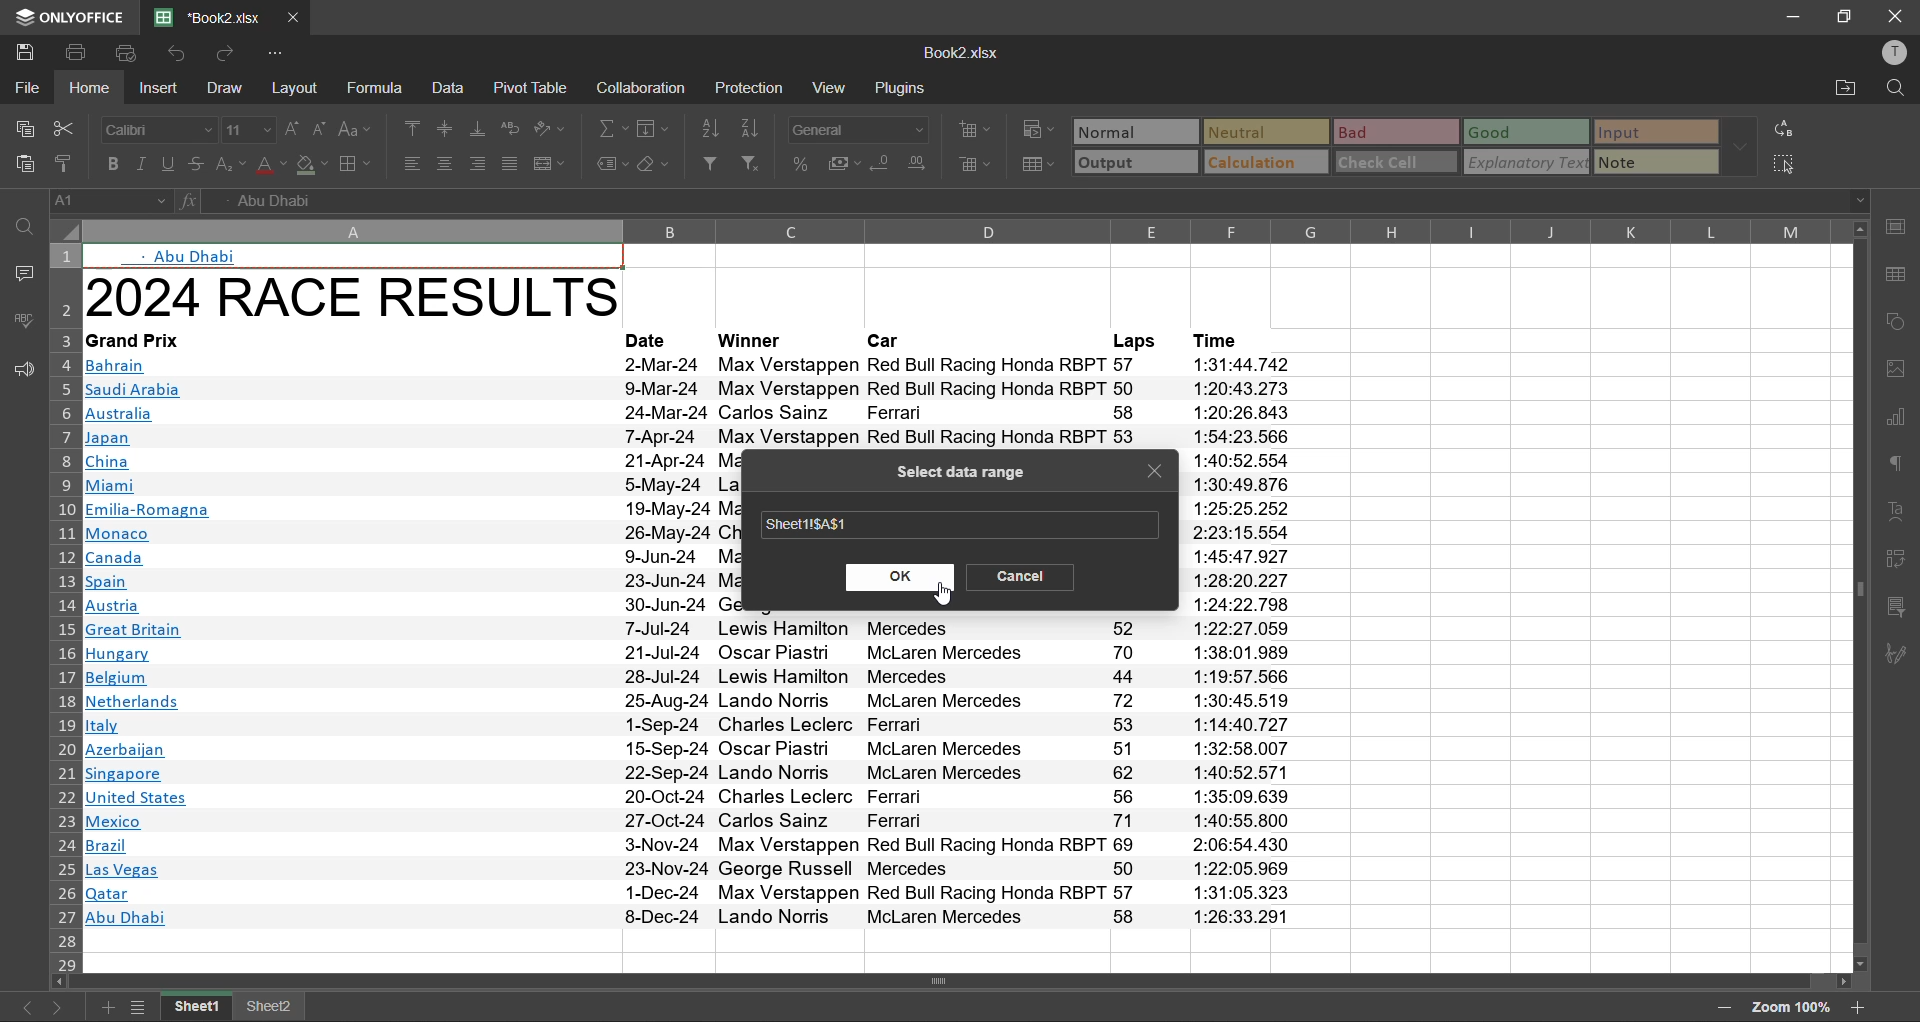 The image size is (1920, 1022). Describe the element at coordinates (1790, 1007) in the screenshot. I see `zoom factor` at that location.